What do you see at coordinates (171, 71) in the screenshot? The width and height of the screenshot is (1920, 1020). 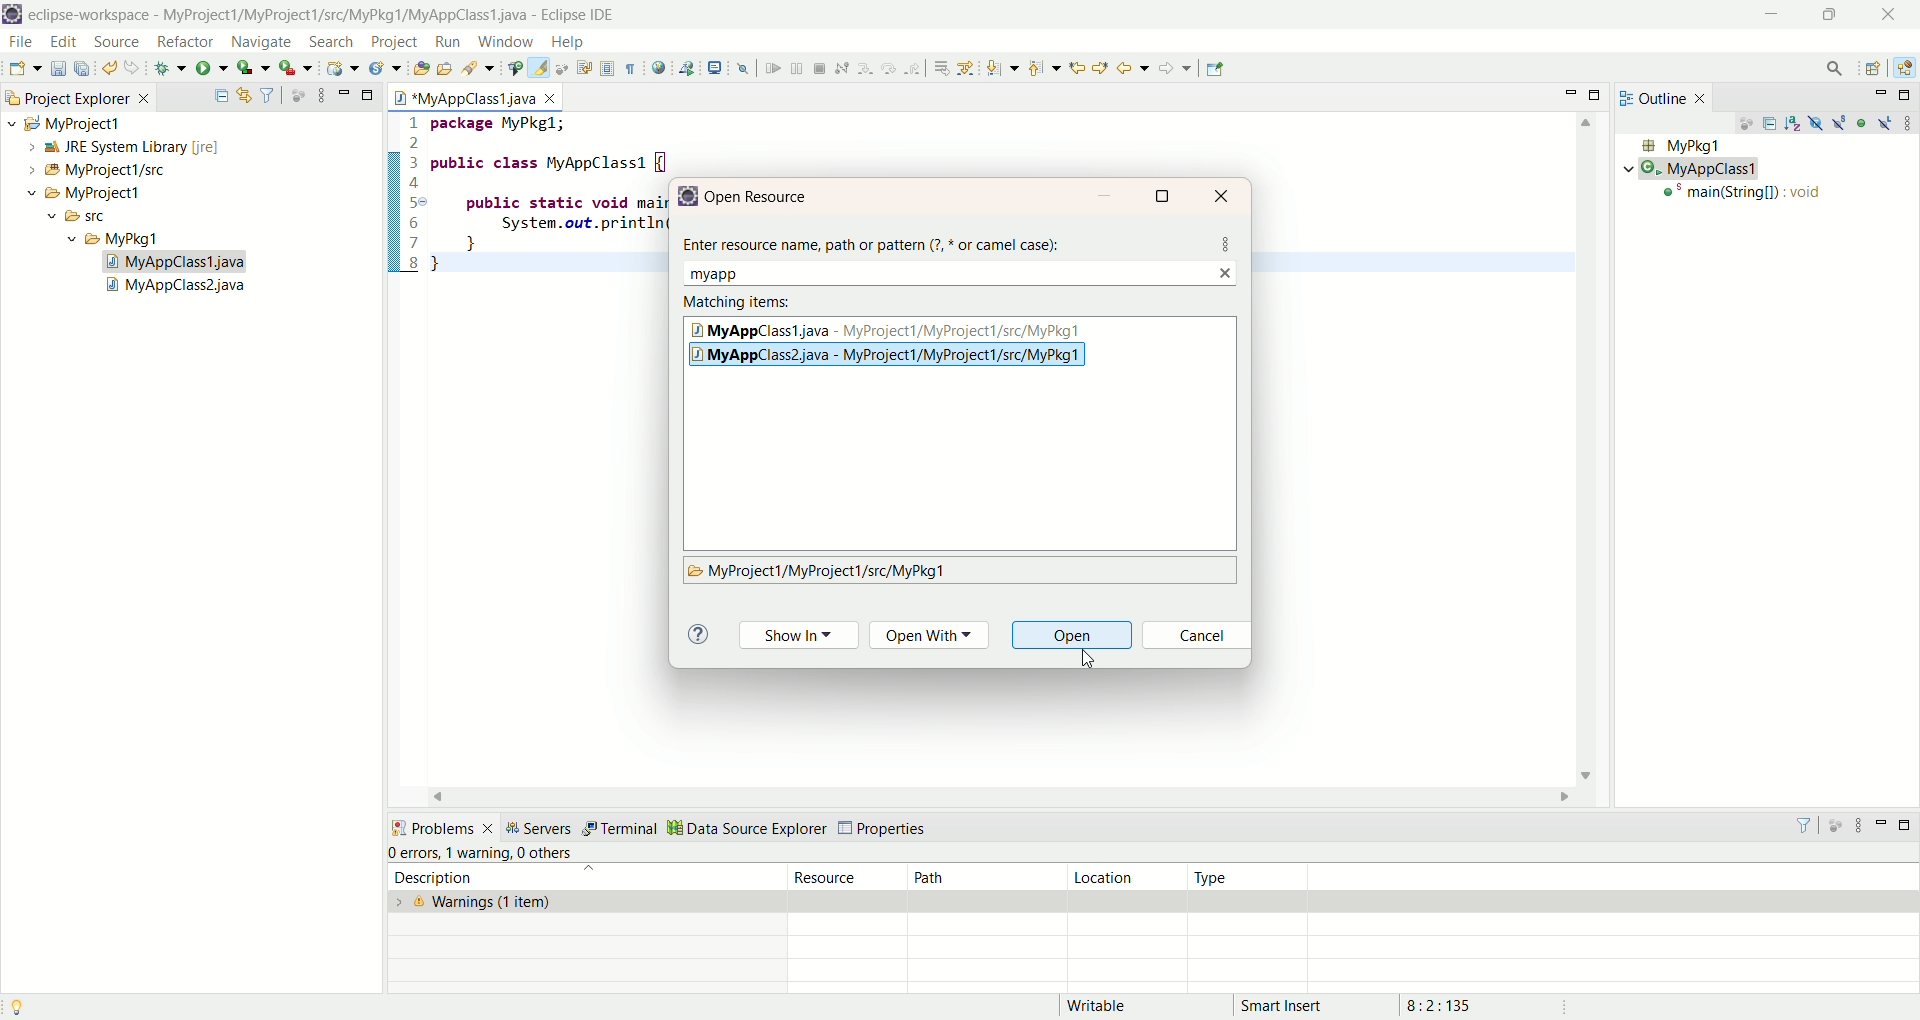 I see `debug` at bounding box center [171, 71].